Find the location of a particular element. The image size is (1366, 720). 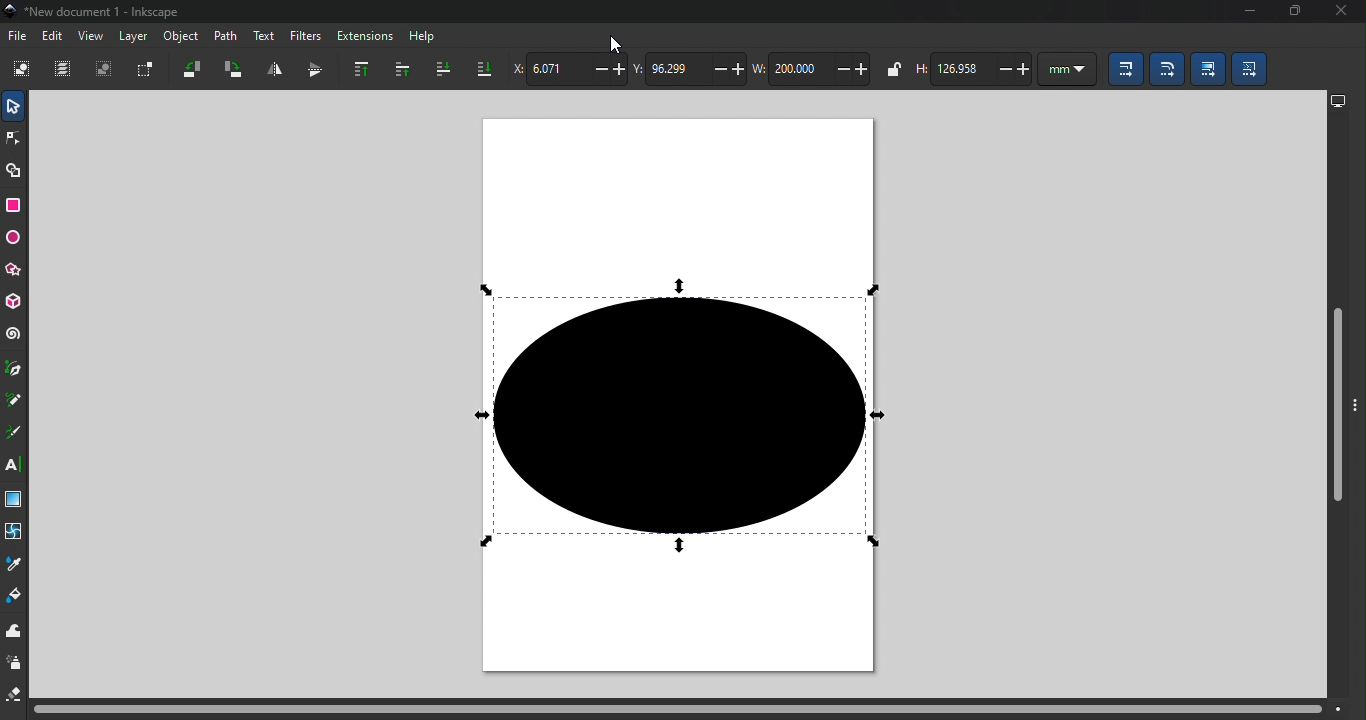

Object is located at coordinates (181, 36).